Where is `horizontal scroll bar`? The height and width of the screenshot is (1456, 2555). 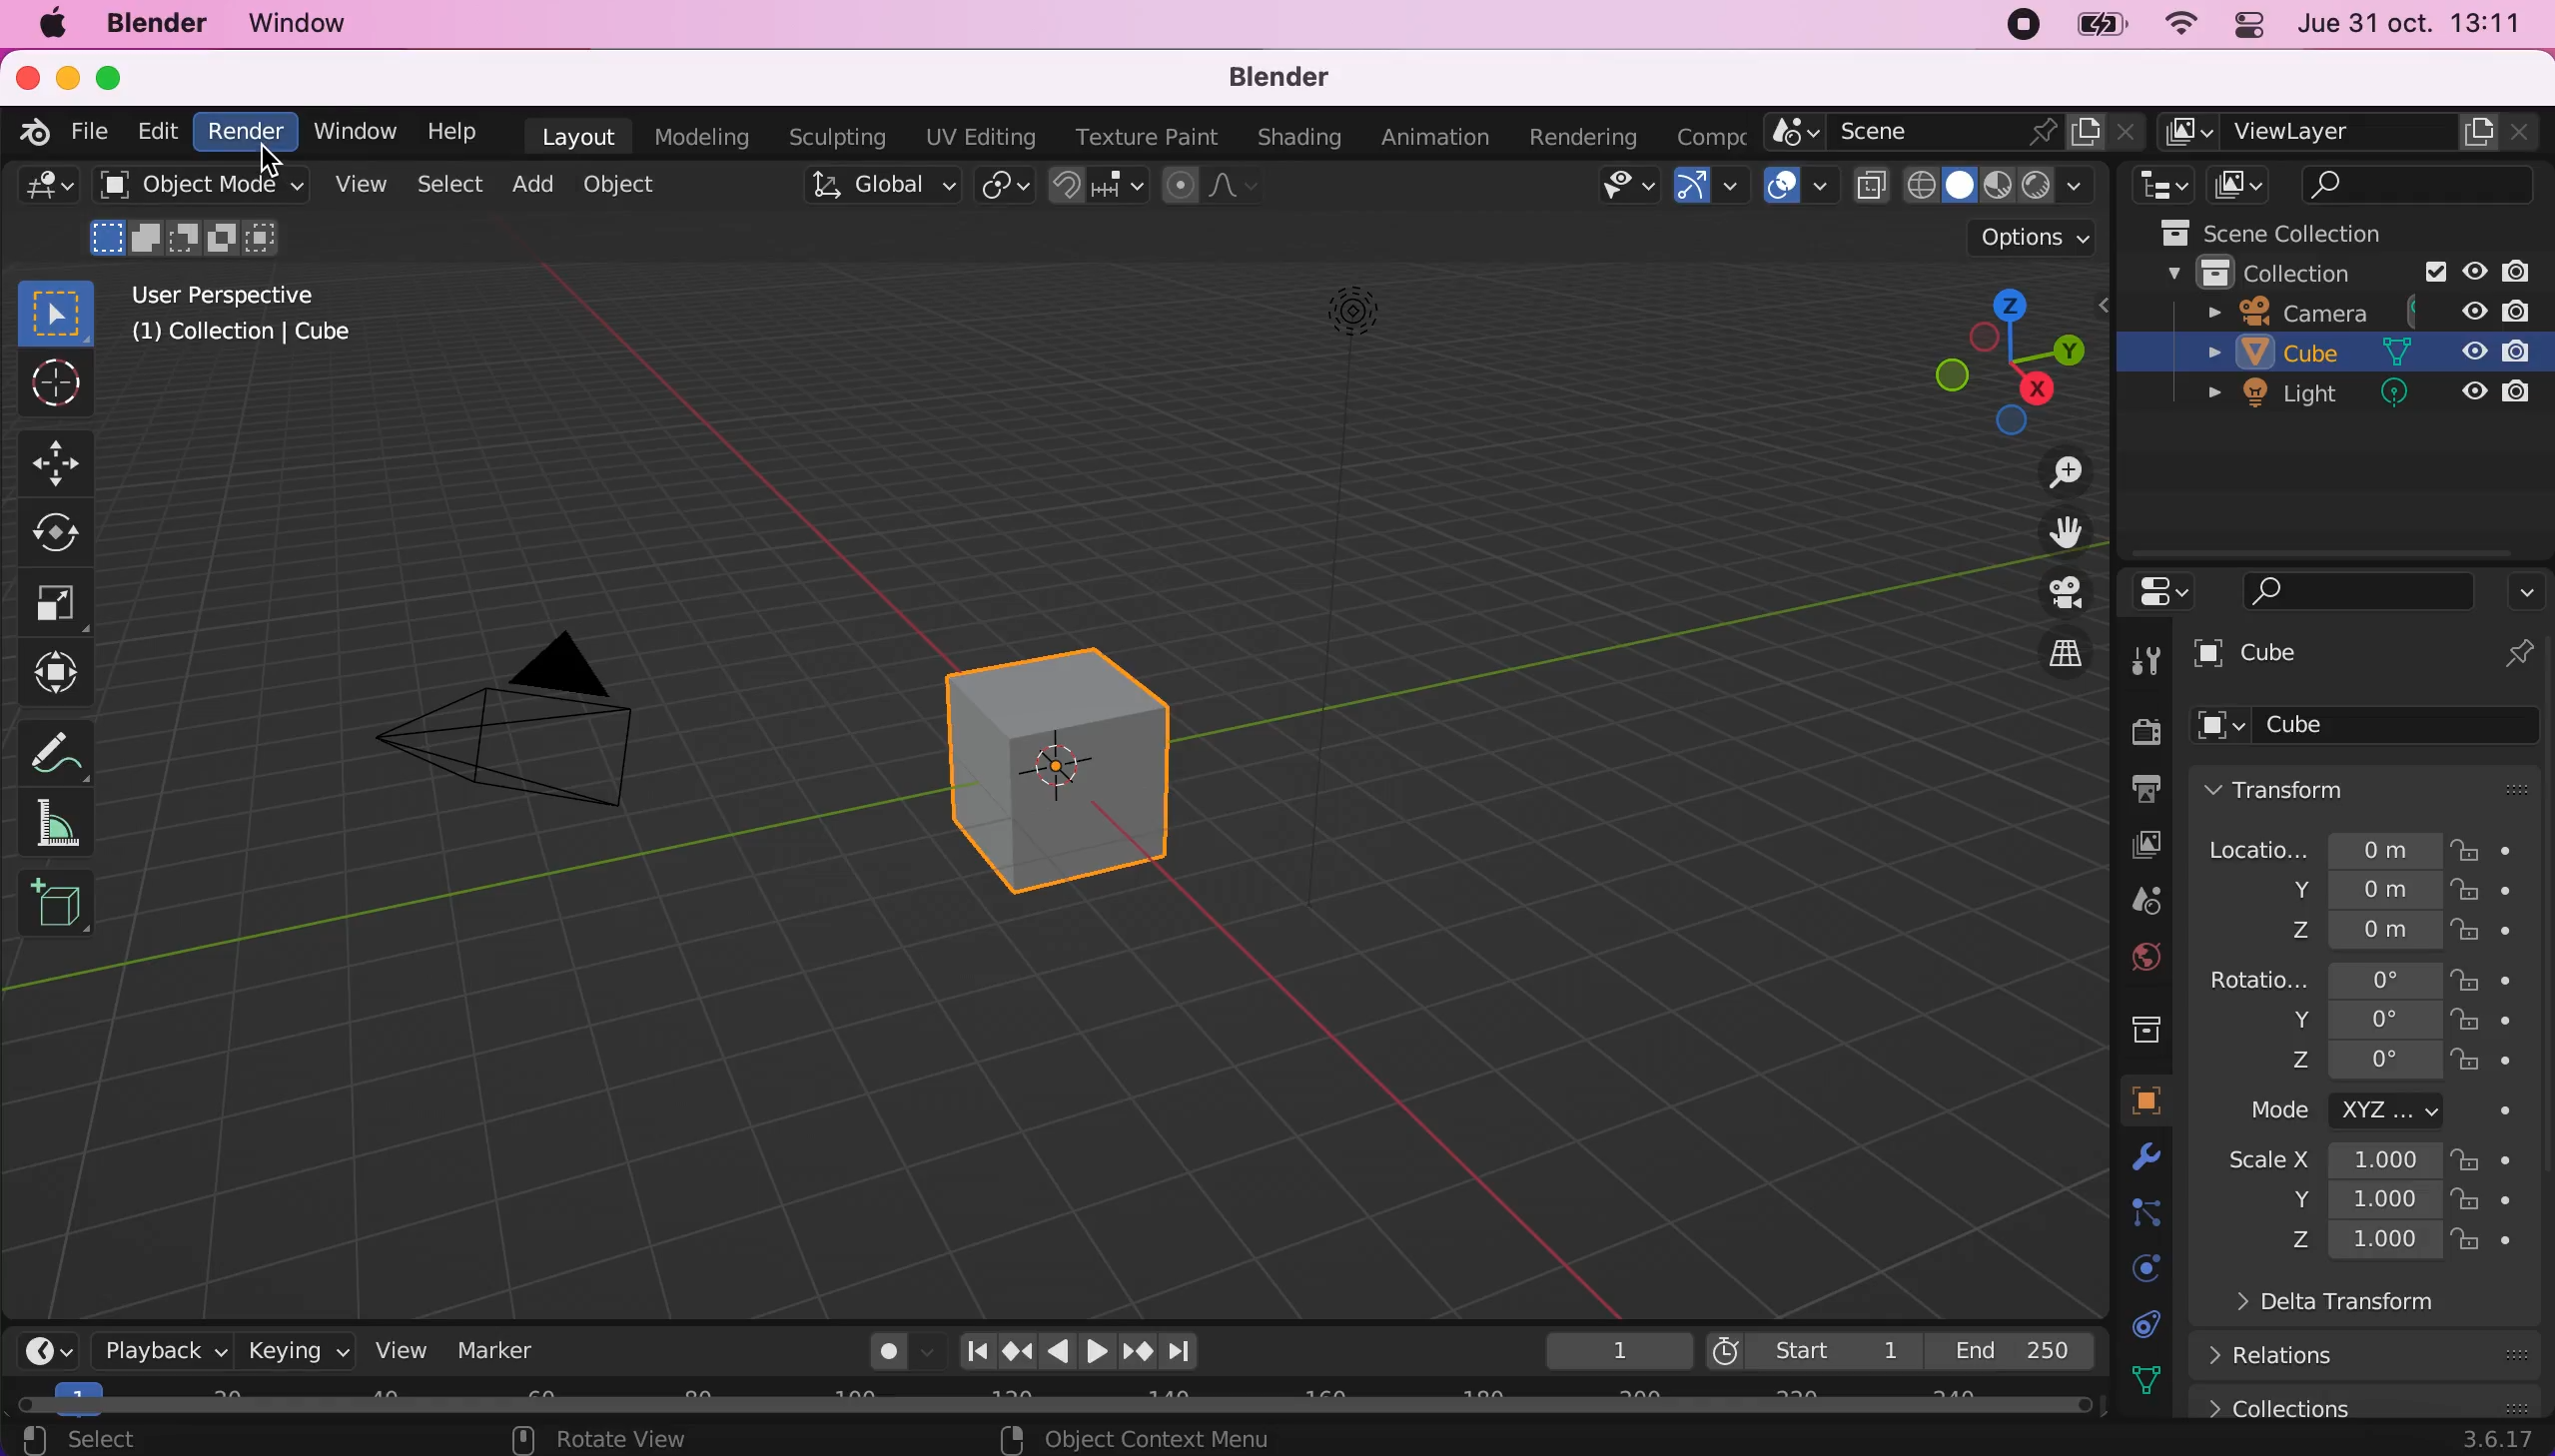 horizontal scroll bar is located at coordinates (1065, 1400).